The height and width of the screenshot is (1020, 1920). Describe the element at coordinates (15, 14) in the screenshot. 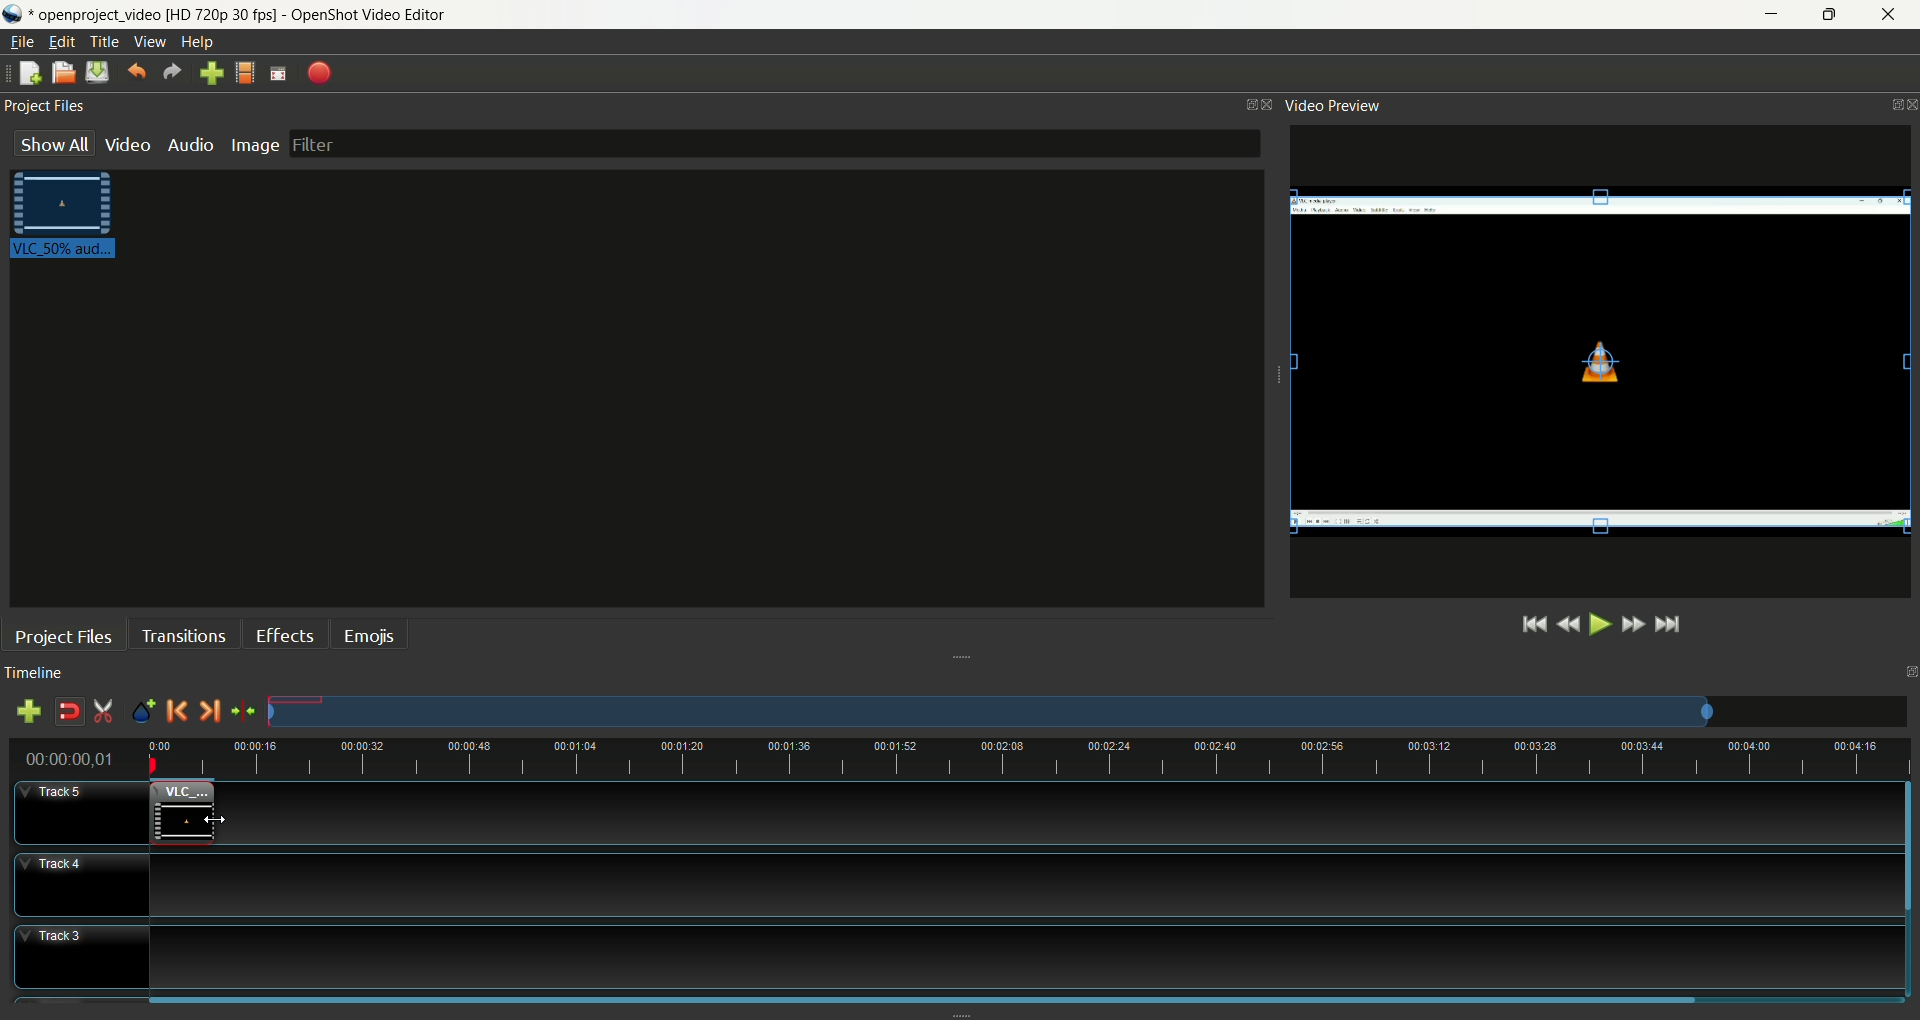

I see `logo` at that location.